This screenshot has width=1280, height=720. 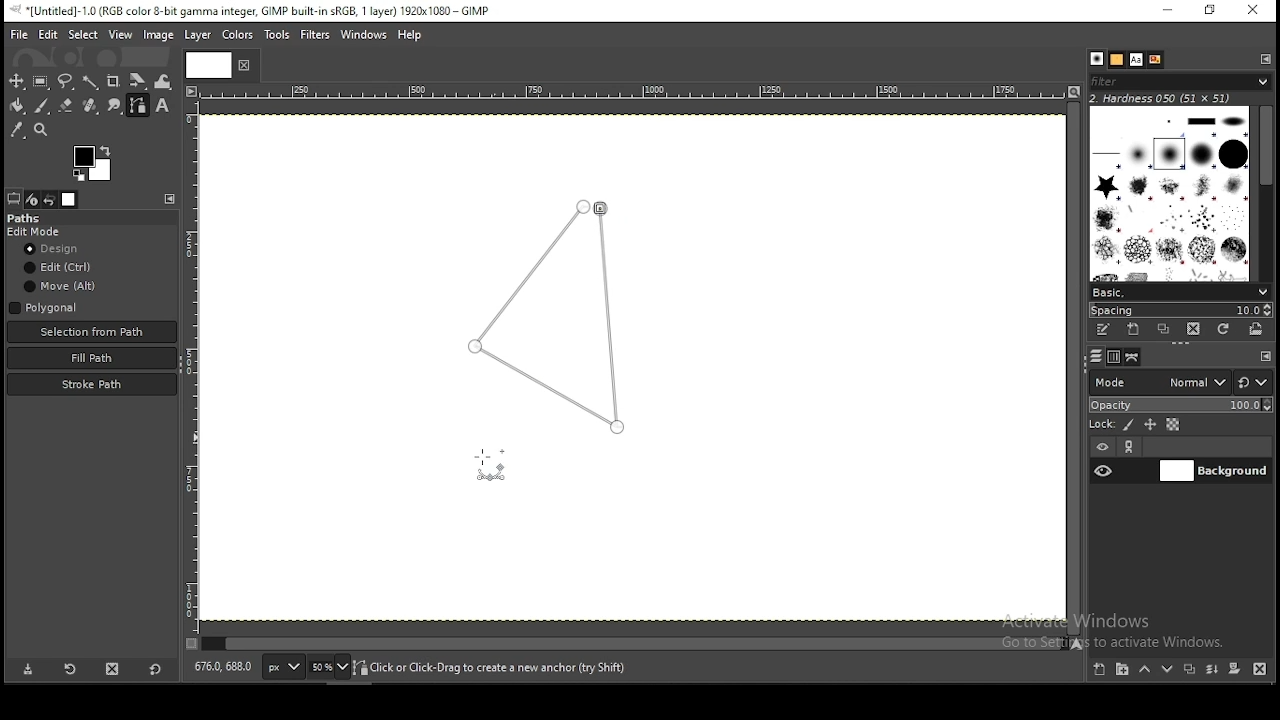 What do you see at coordinates (15, 107) in the screenshot?
I see `paintbucket tool` at bounding box center [15, 107].